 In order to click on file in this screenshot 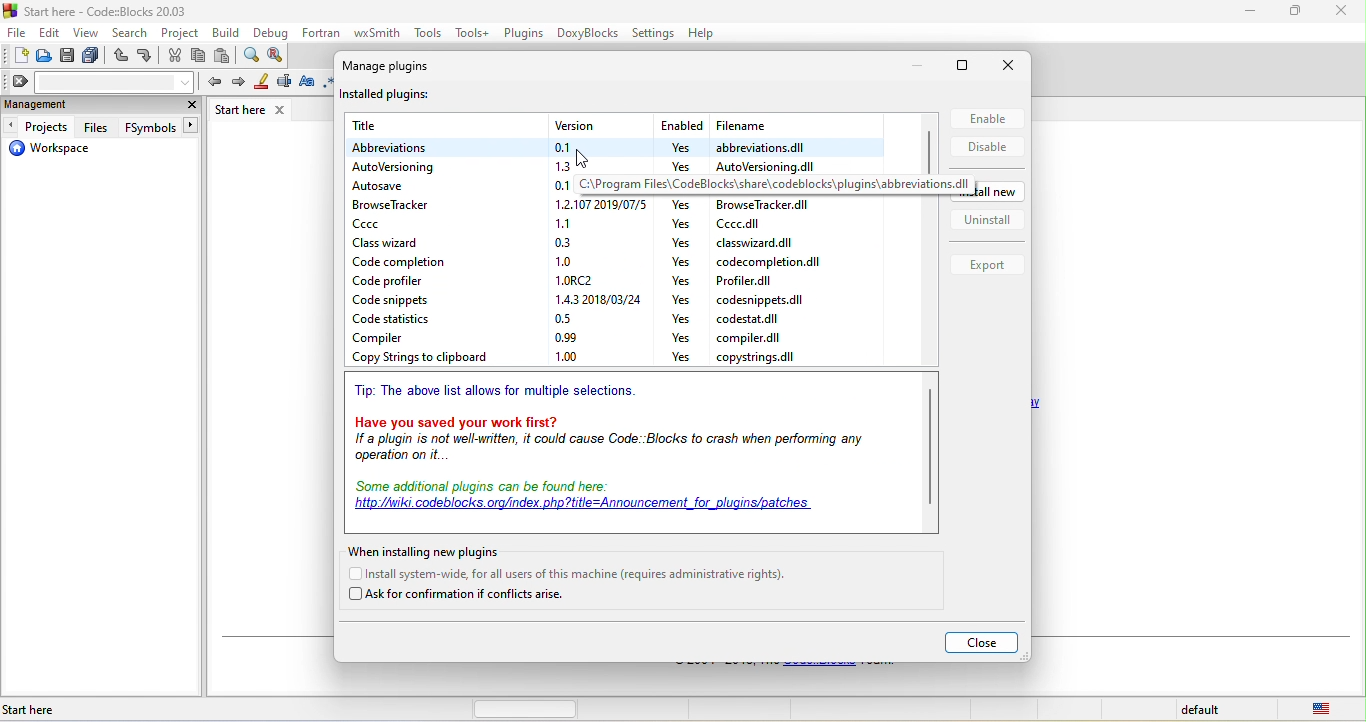, I will do `click(745, 223)`.